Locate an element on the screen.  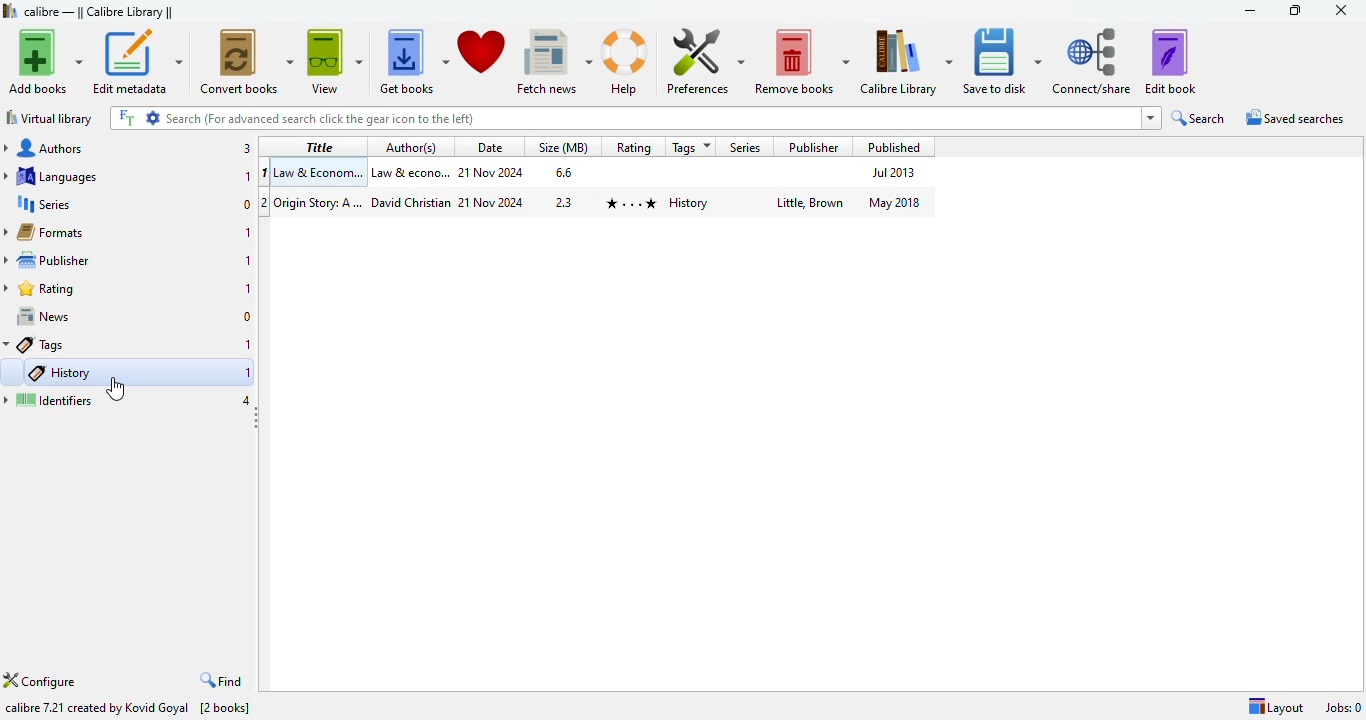
preferences is located at coordinates (705, 60).